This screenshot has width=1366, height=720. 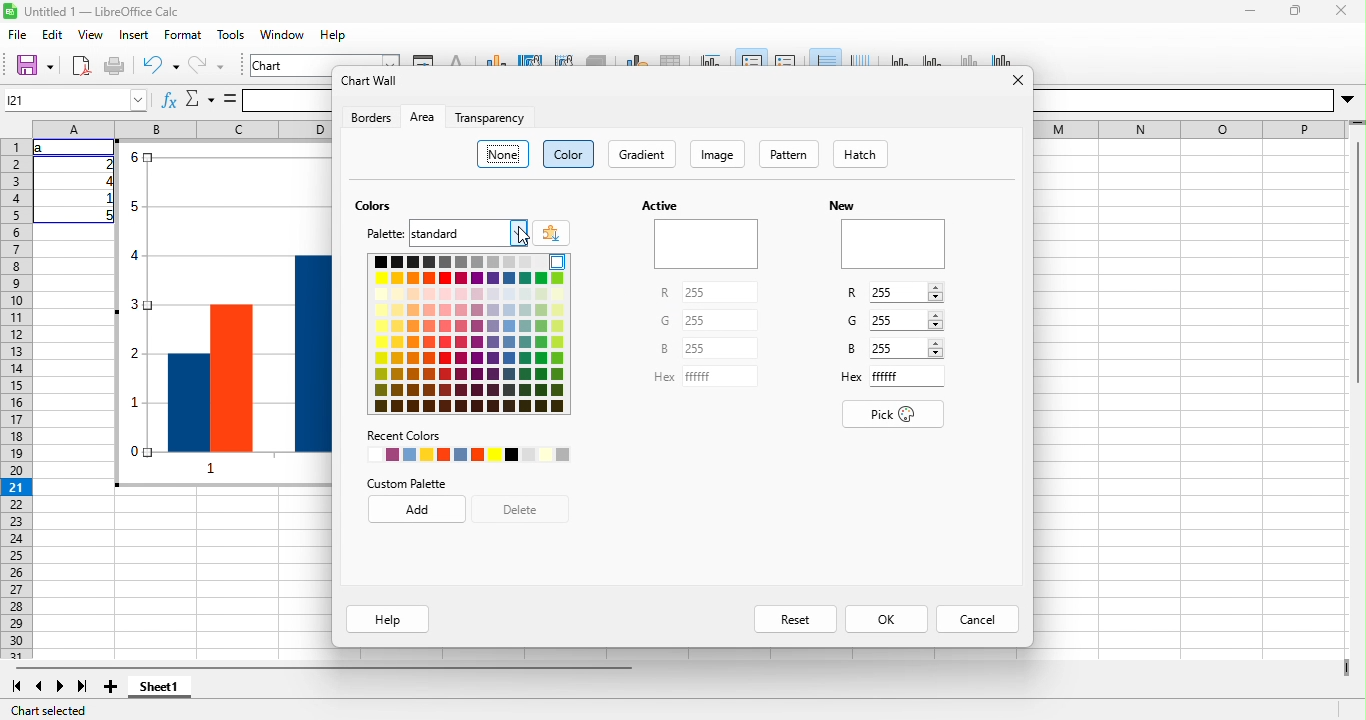 I want to click on colors, so click(x=373, y=205).